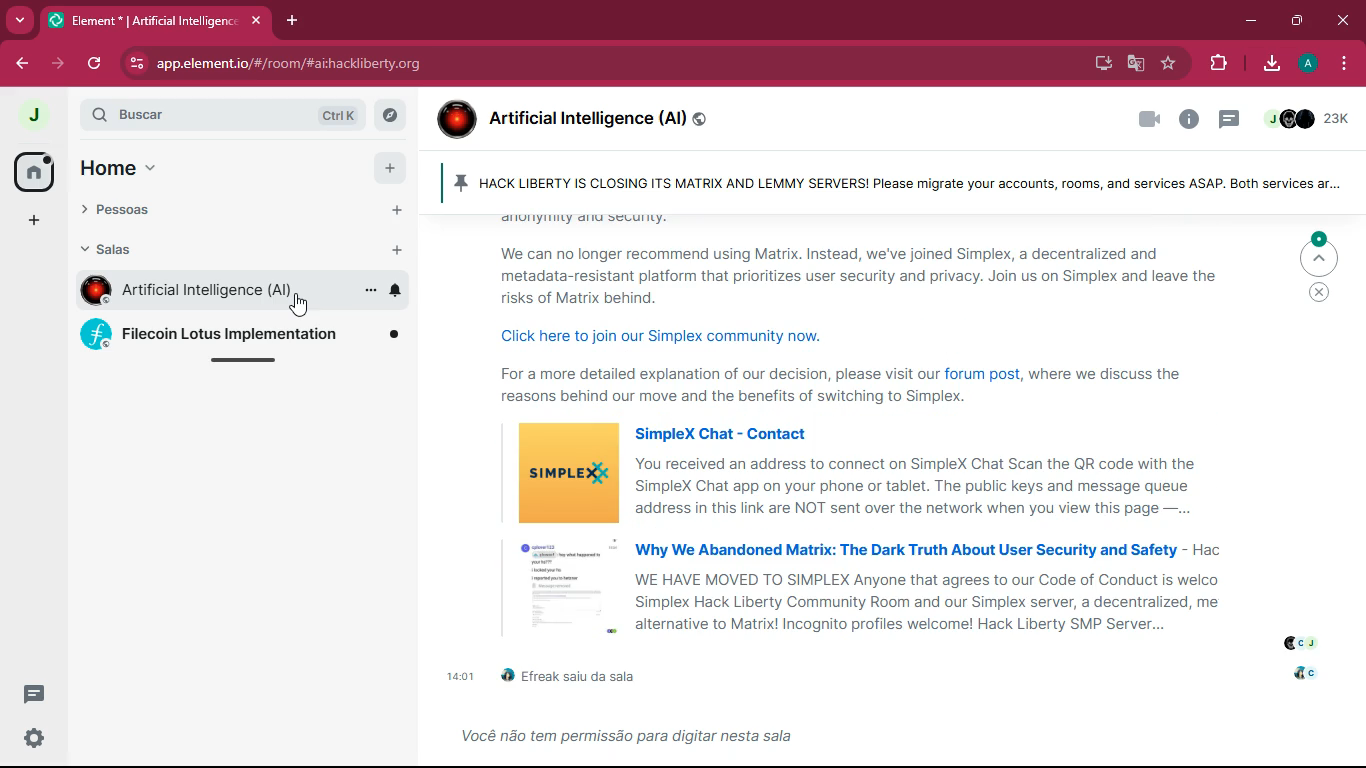  I want to click on Why We Abandoned Matrix: The Dark Truth About User Security and Safety , so click(903, 548).